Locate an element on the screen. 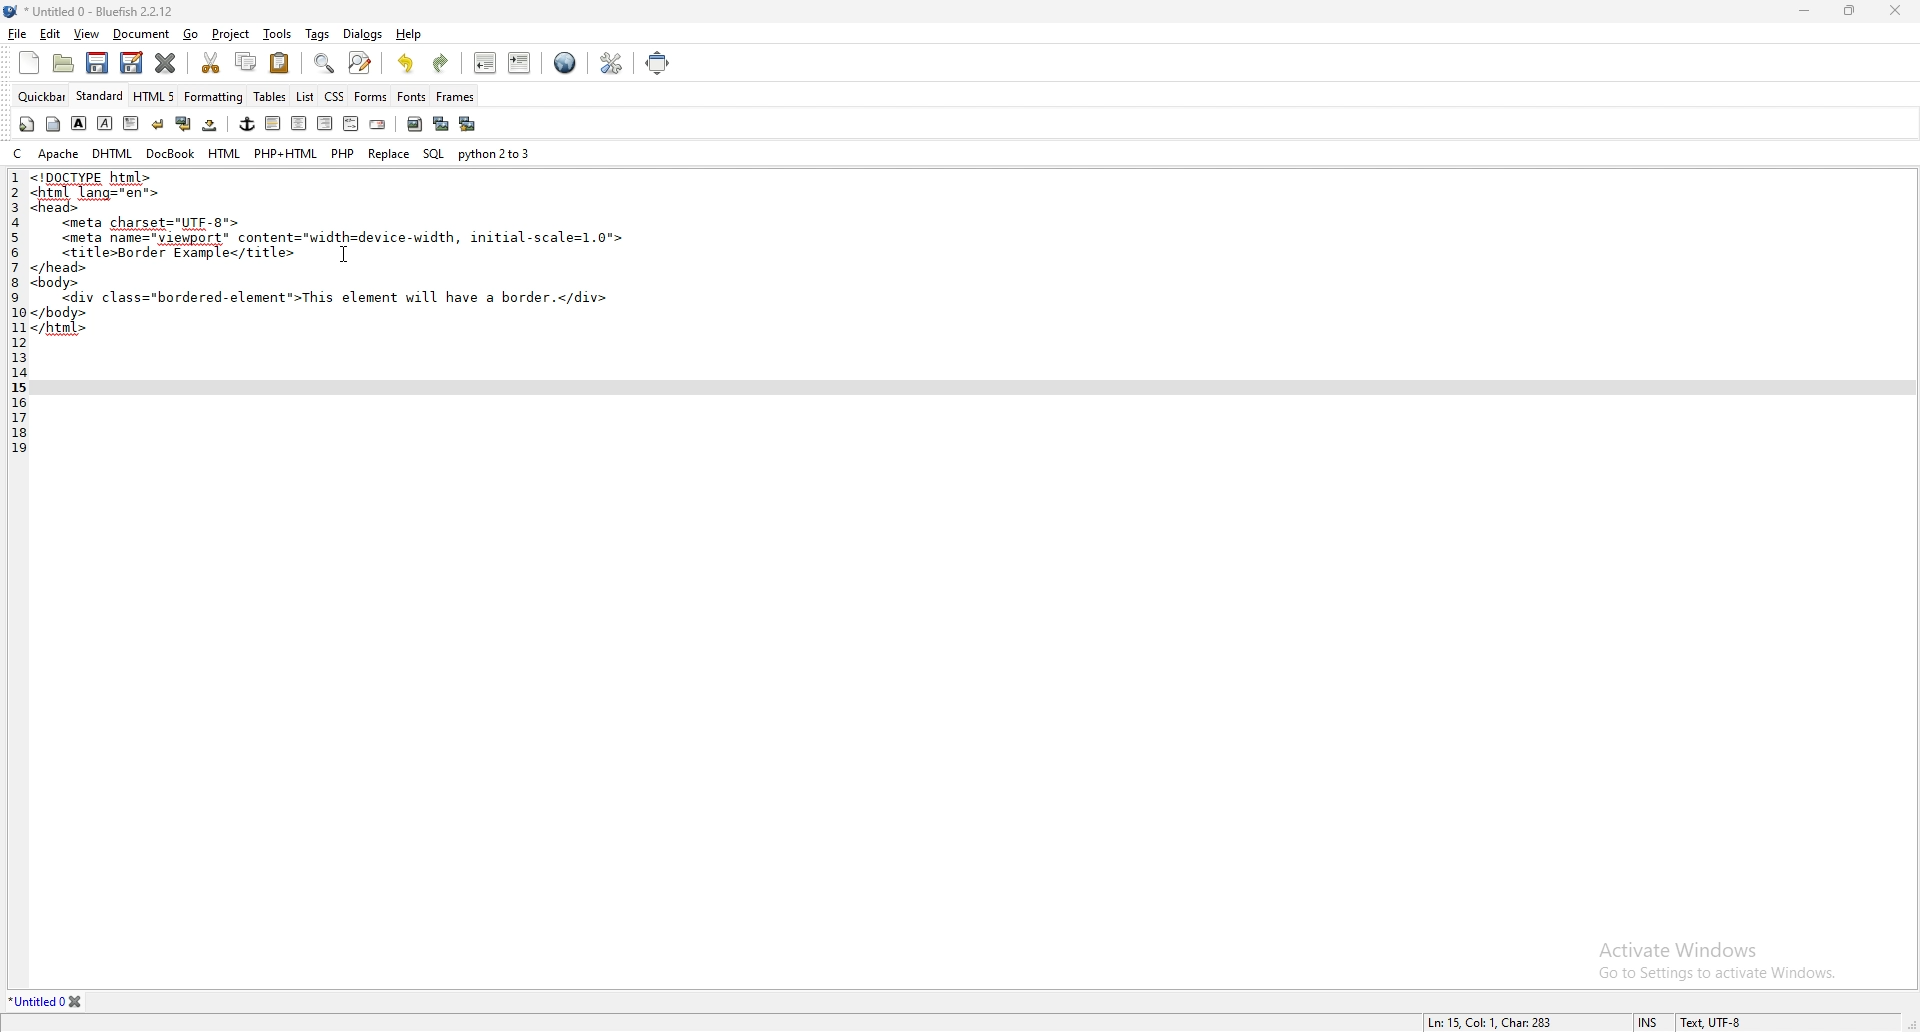 The height and width of the screenshot is (1032, 1920). tables is located at coordinates (271, 96).